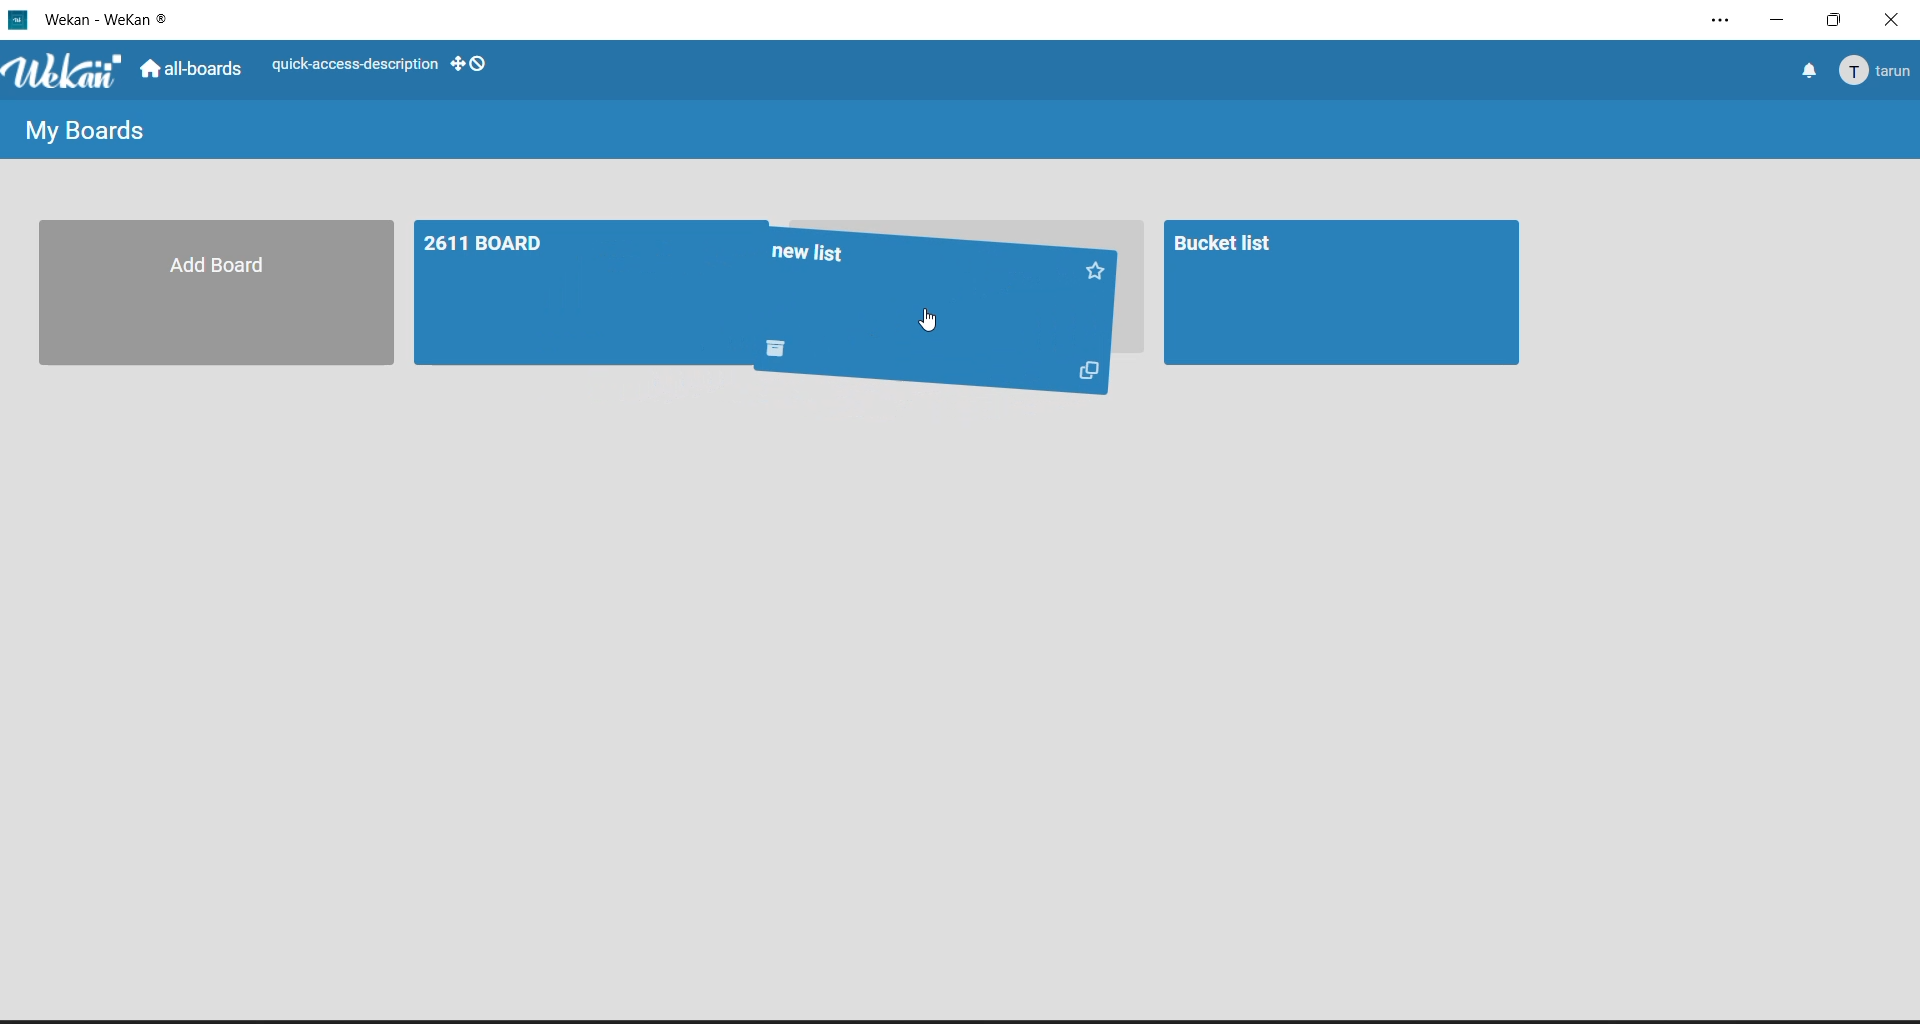 This screenshot has height=1024, width=1920. I want to click on board moved, so click(921, 279).